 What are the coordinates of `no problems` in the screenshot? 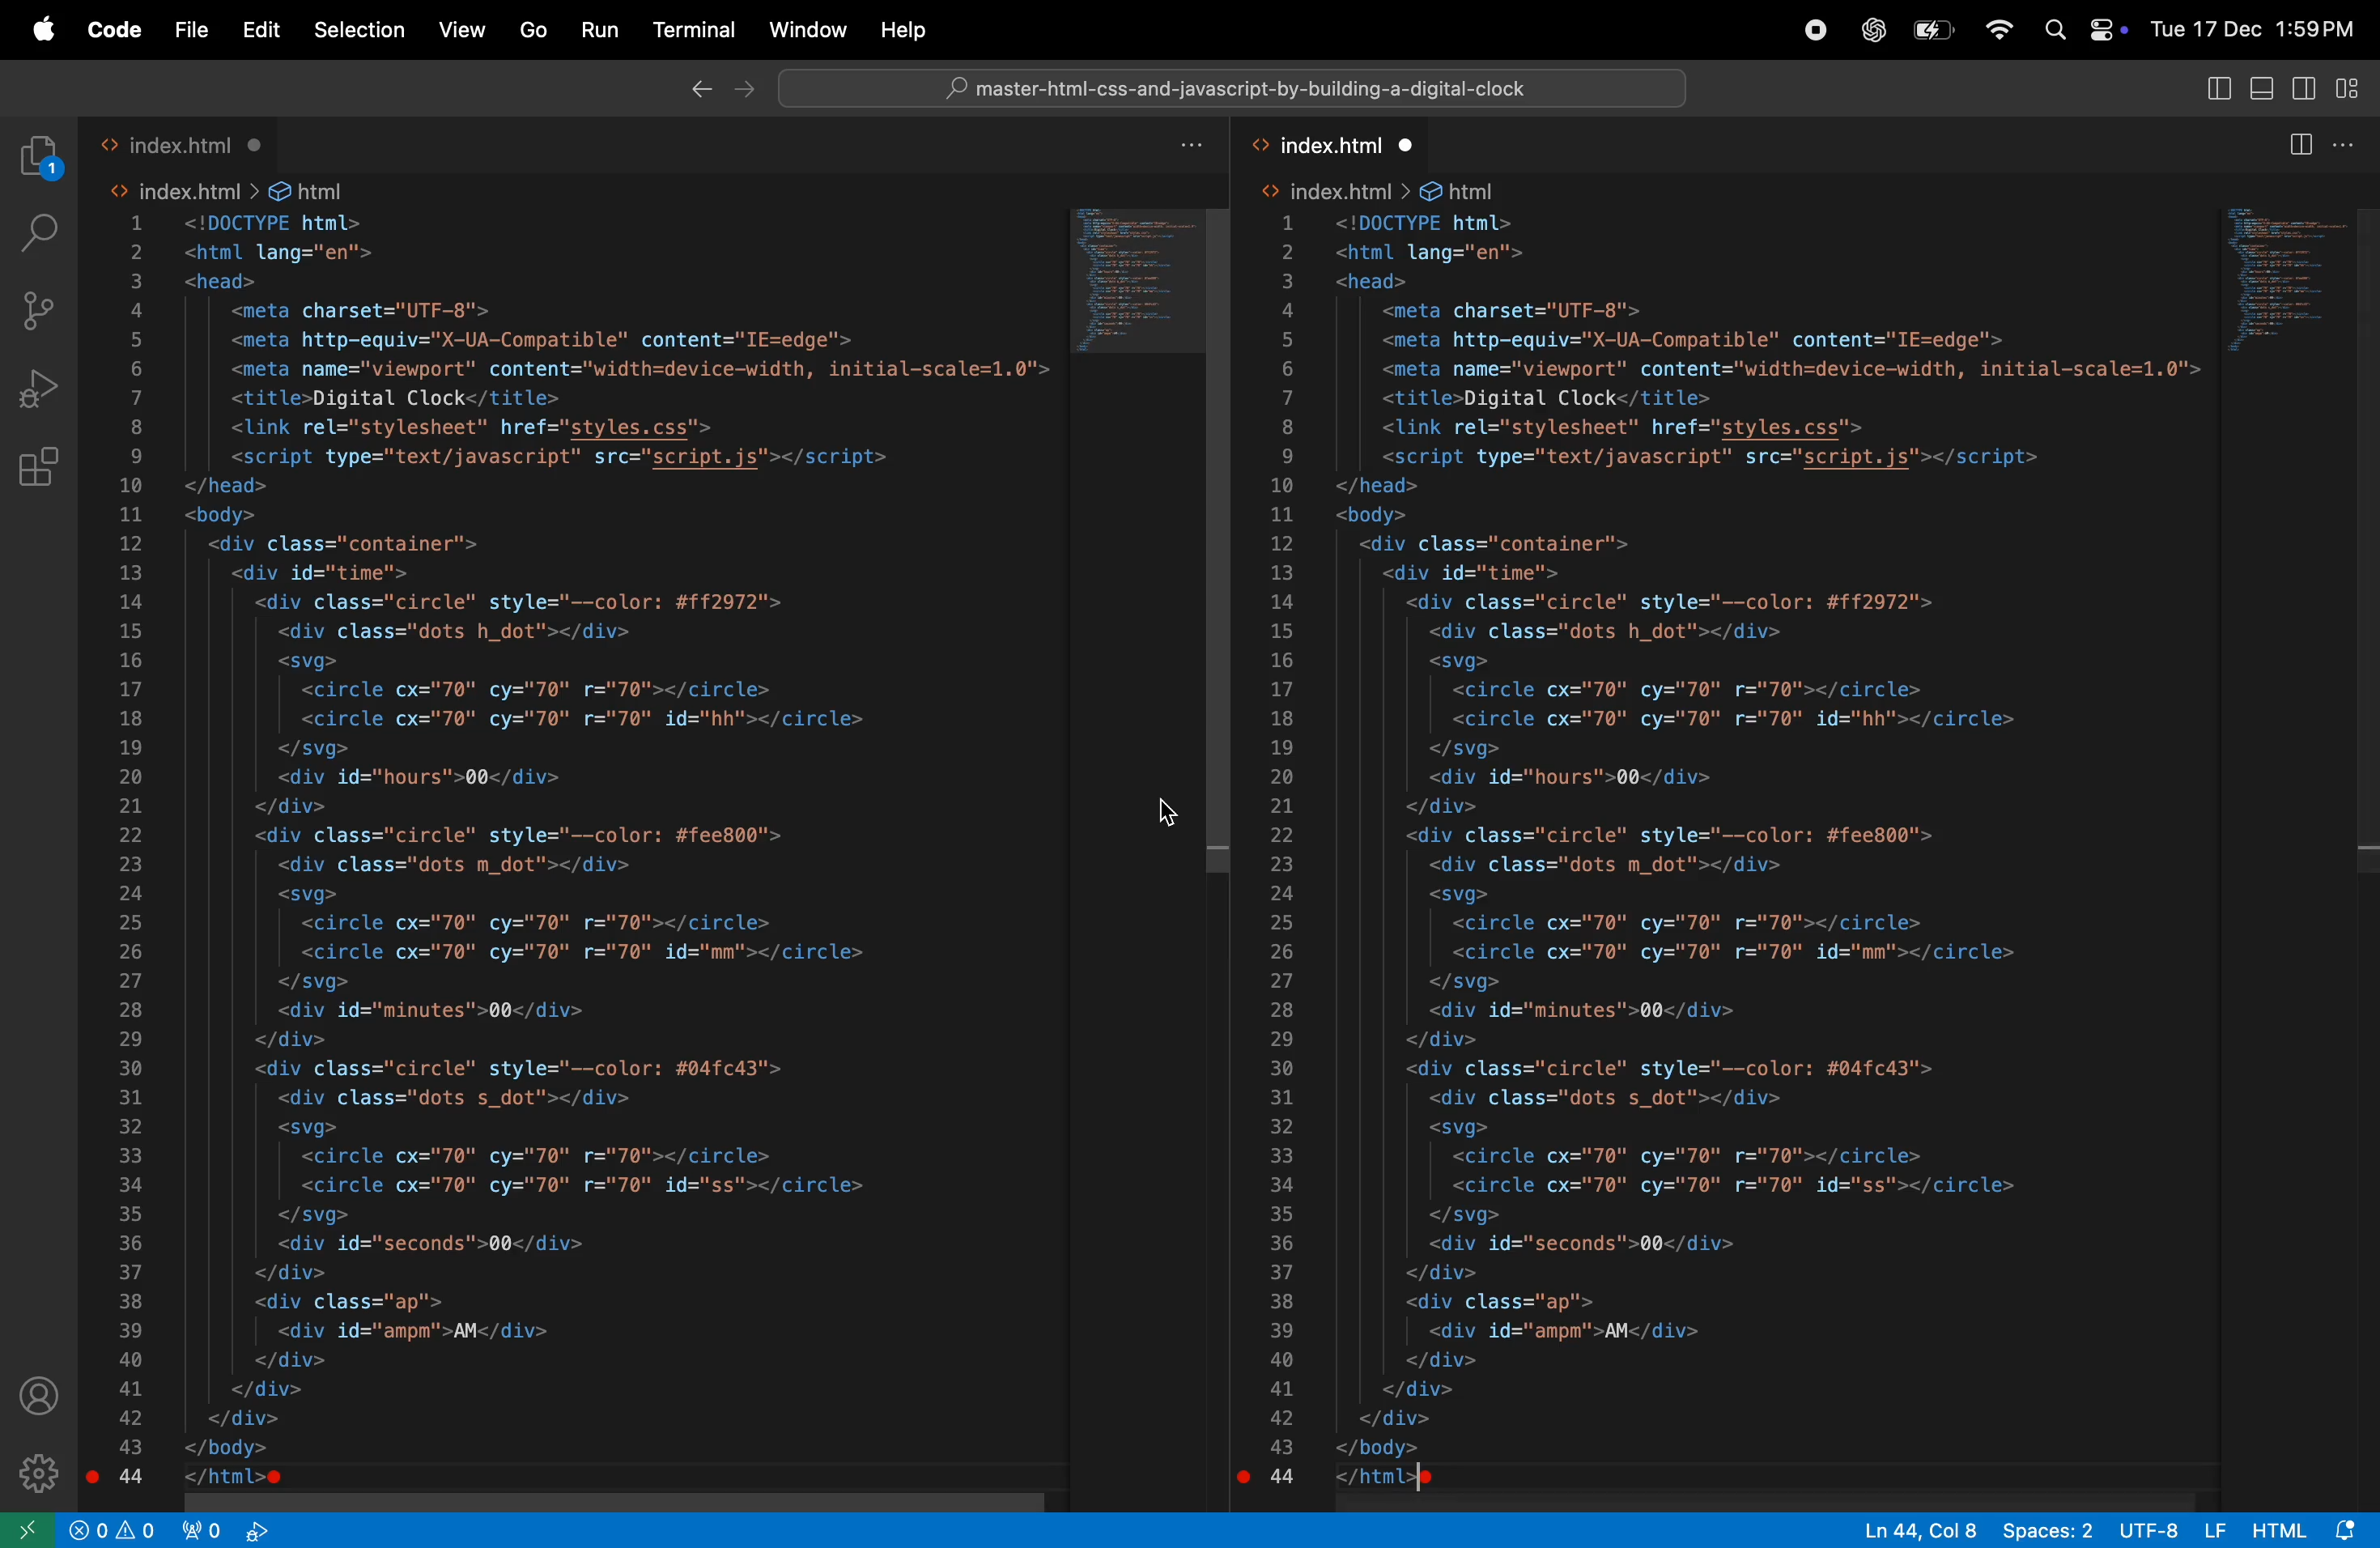 It's located at (113, 1529).